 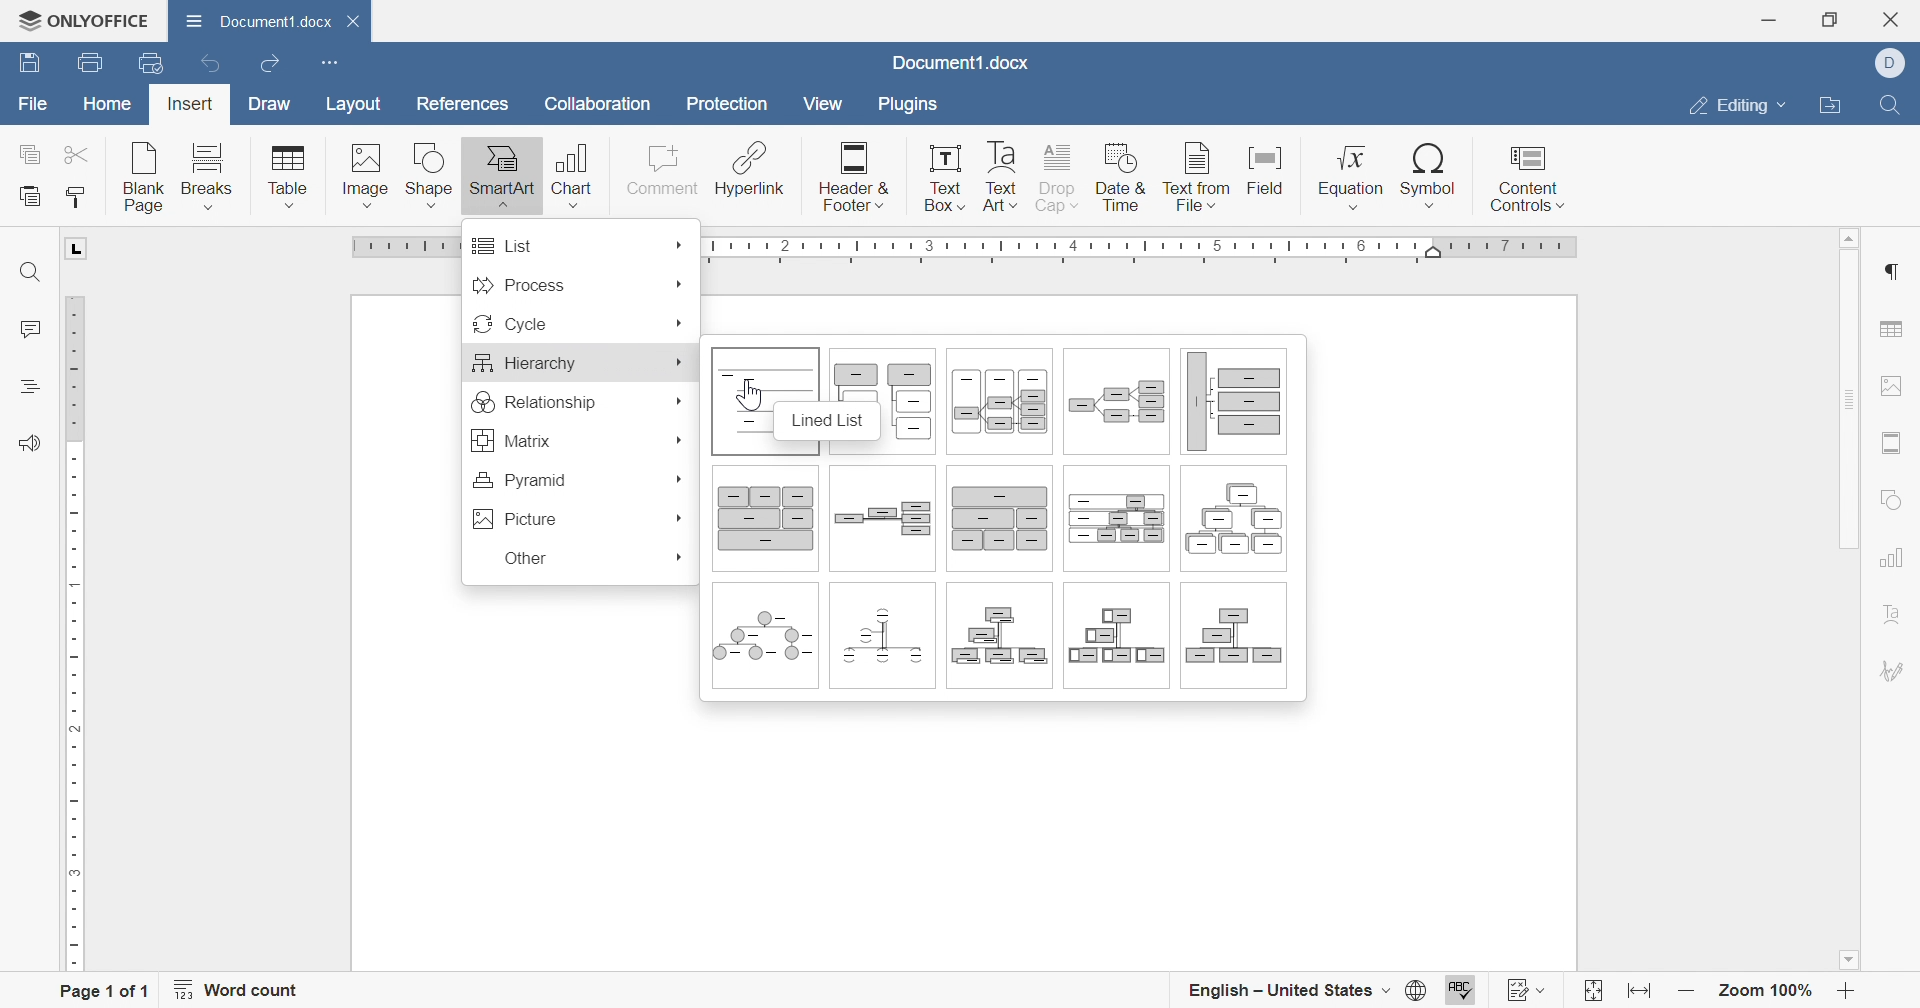 What do you see at coordinates (1688, 991) in the screenshot?
I see `Zoom out` at bounding box center [1688, 991].